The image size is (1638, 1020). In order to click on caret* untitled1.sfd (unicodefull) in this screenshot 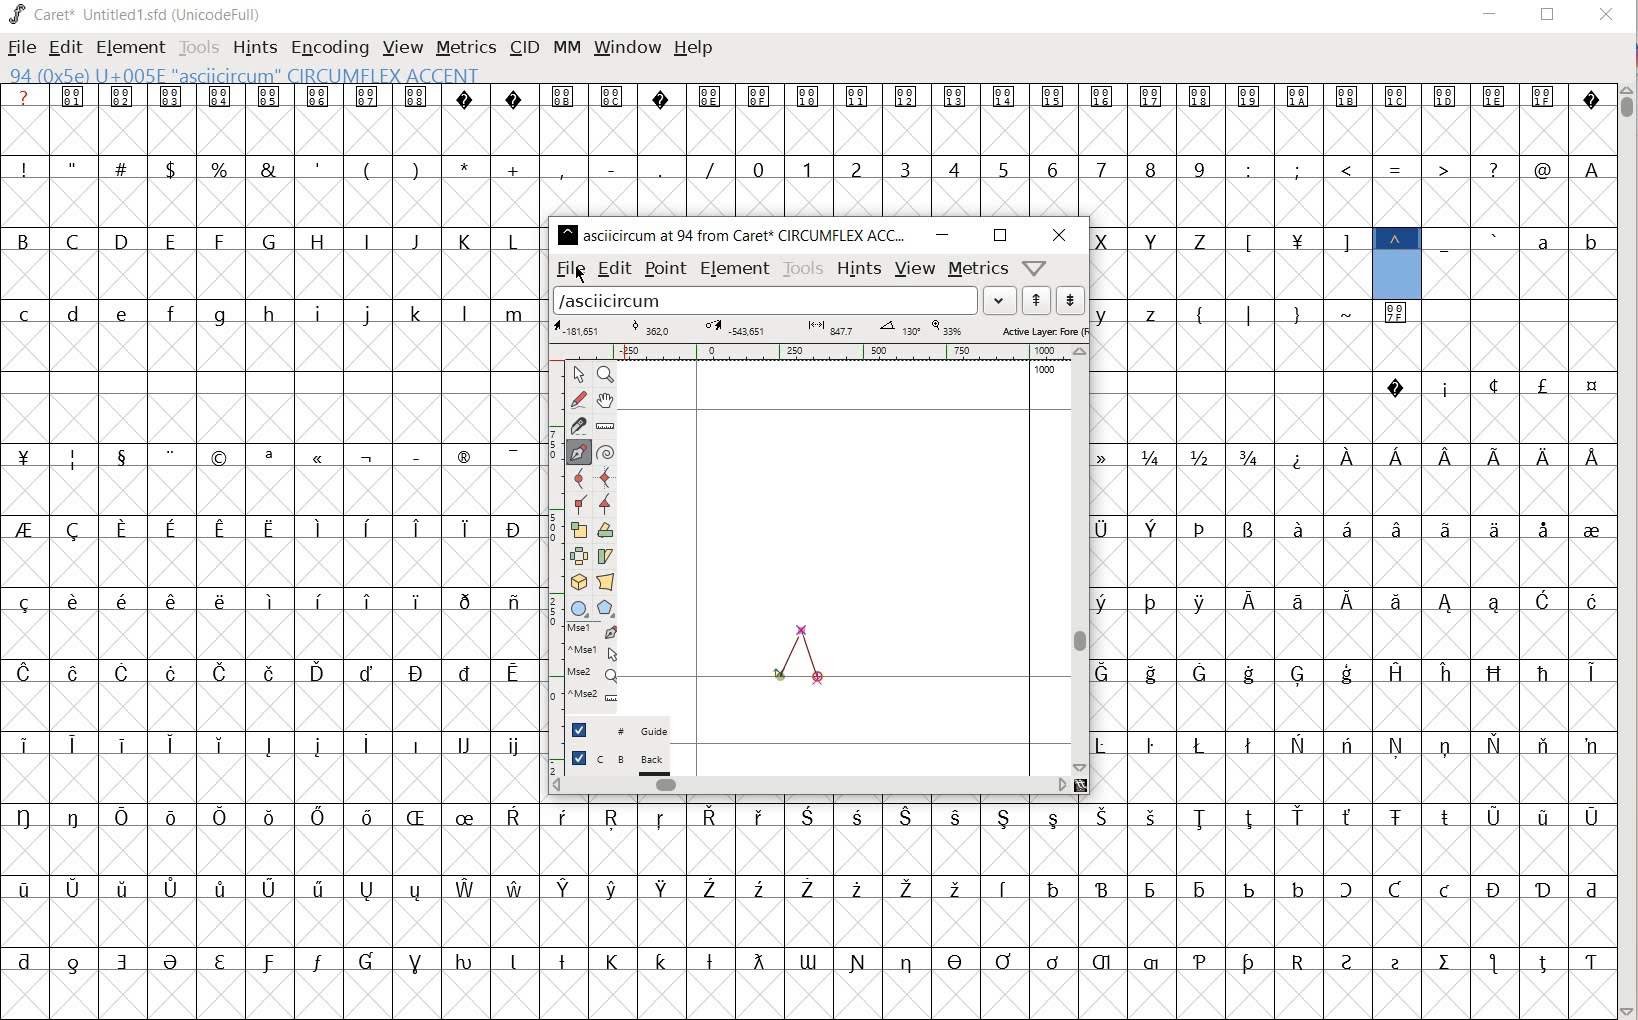, I will do `click(138, 13)`.